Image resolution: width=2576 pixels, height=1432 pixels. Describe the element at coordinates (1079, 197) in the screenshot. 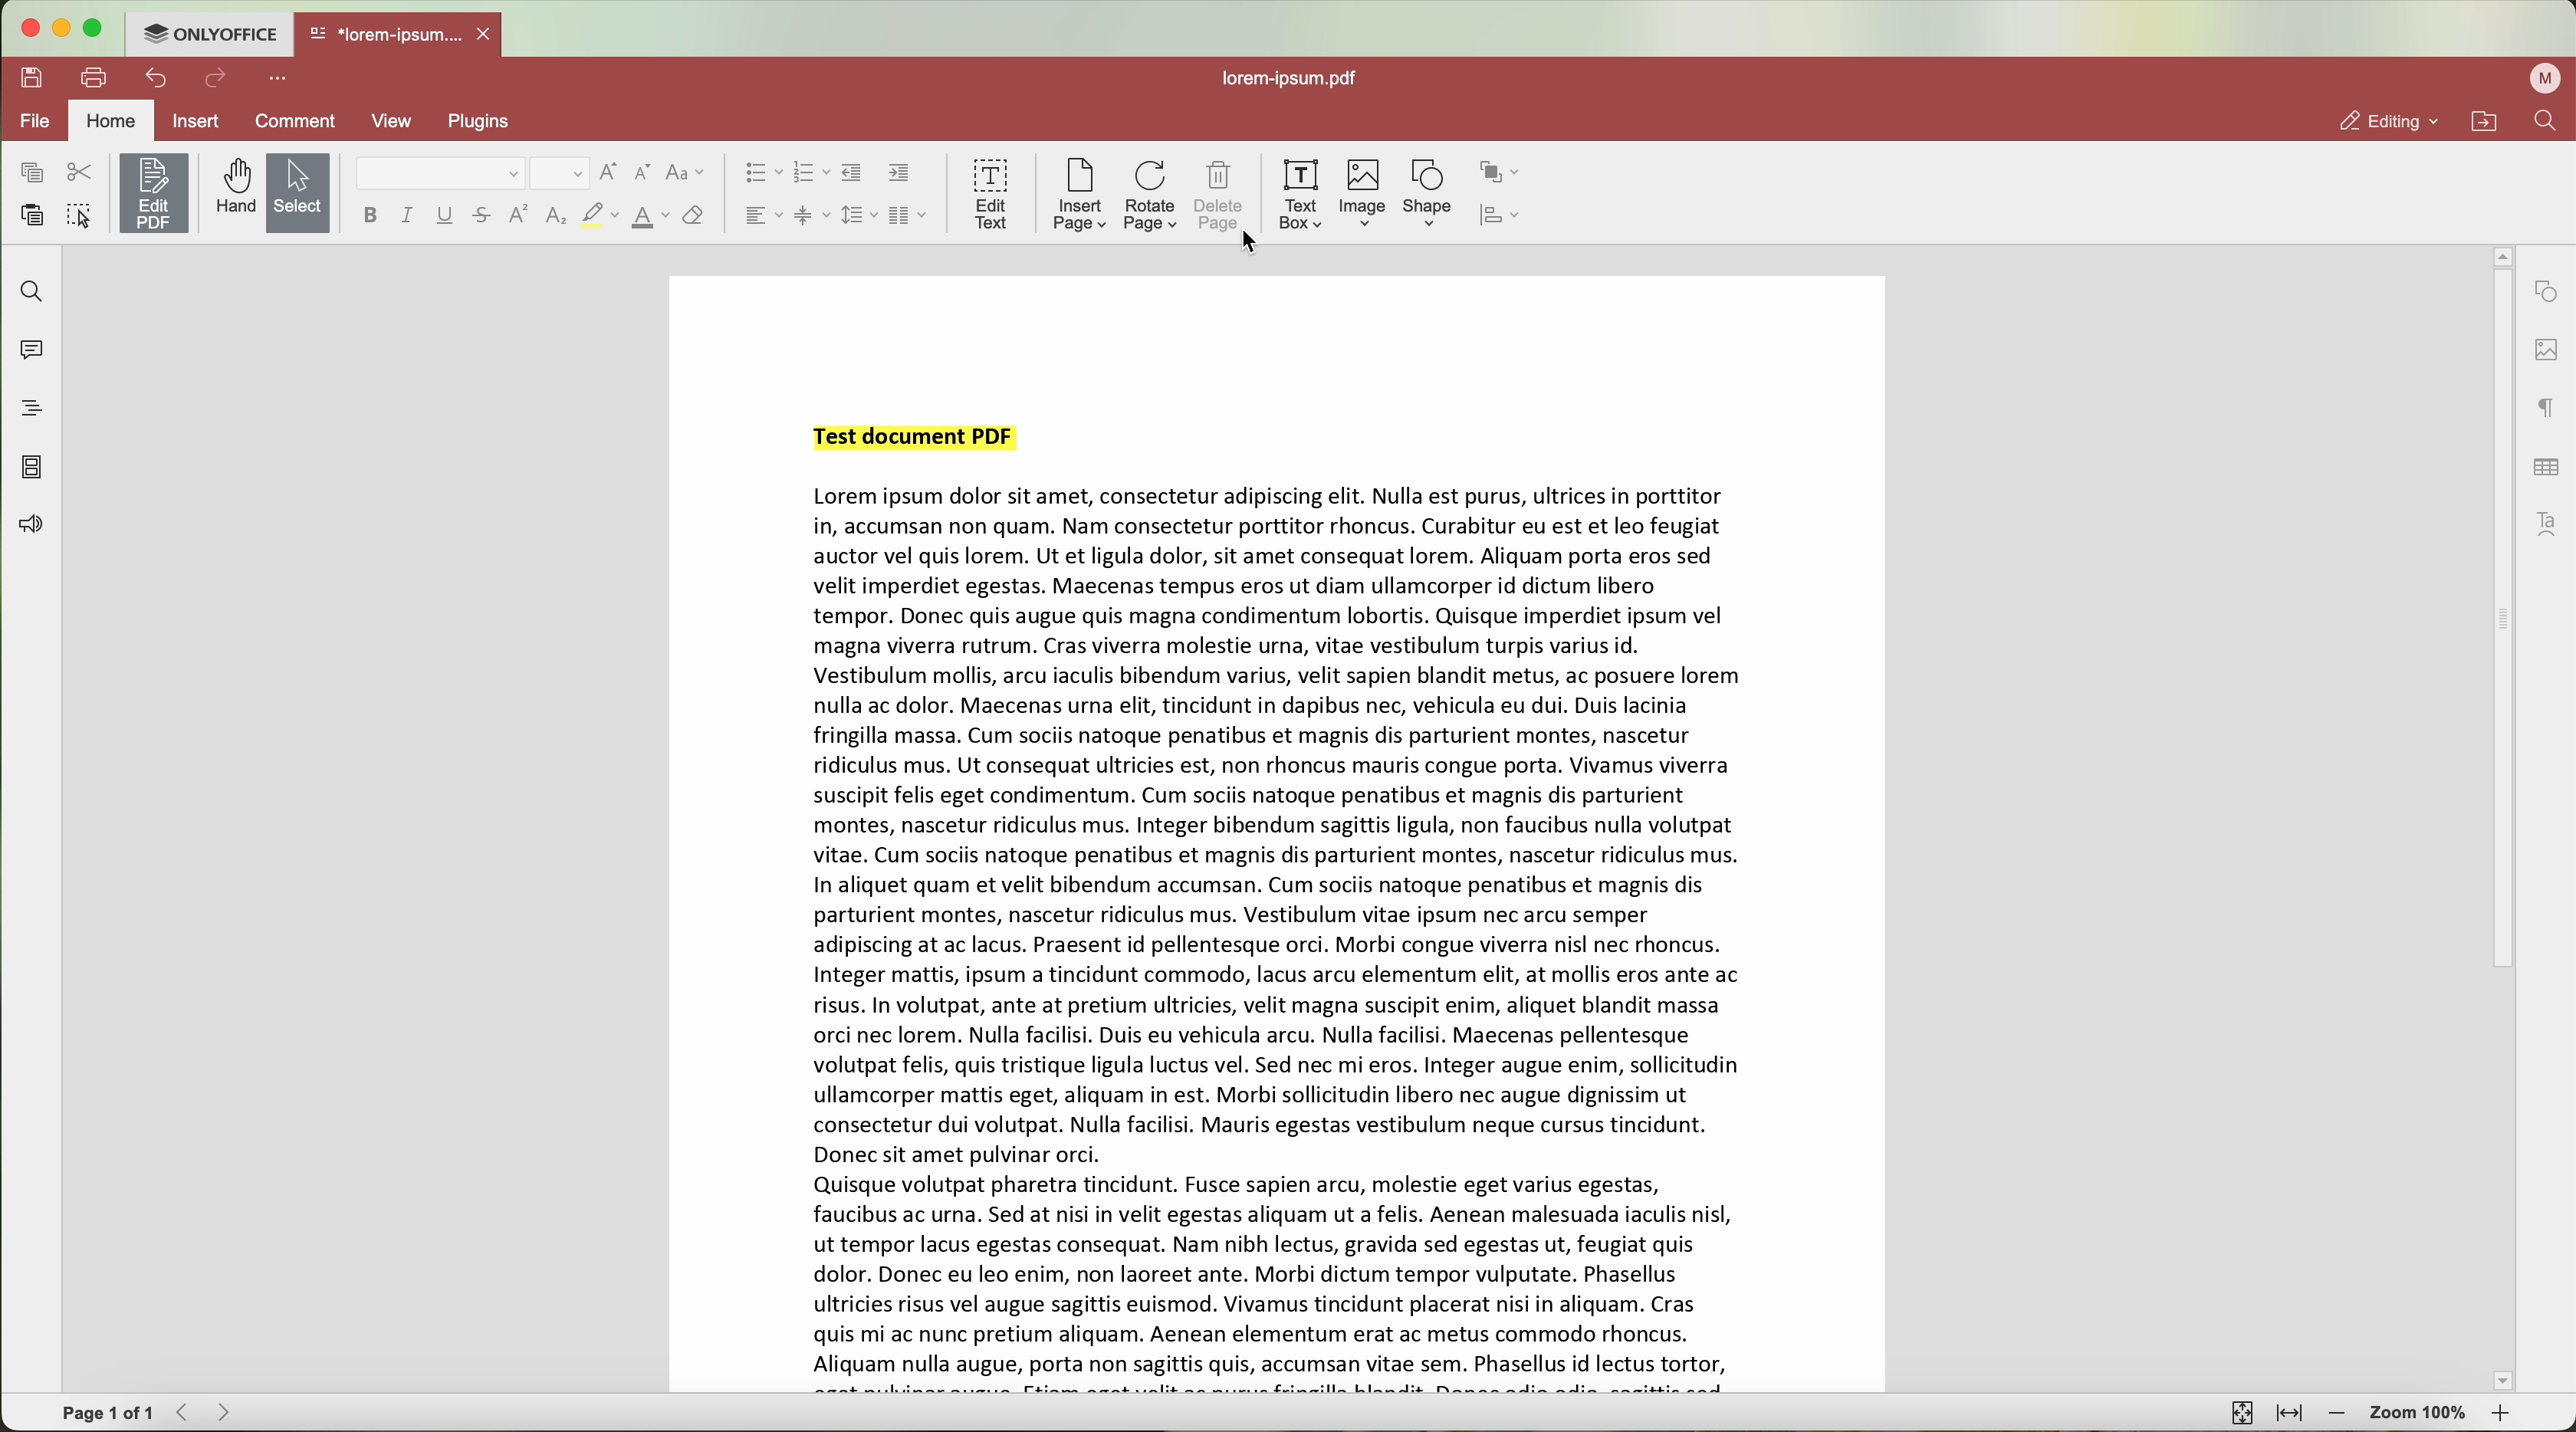

I see `insert page` at that location.